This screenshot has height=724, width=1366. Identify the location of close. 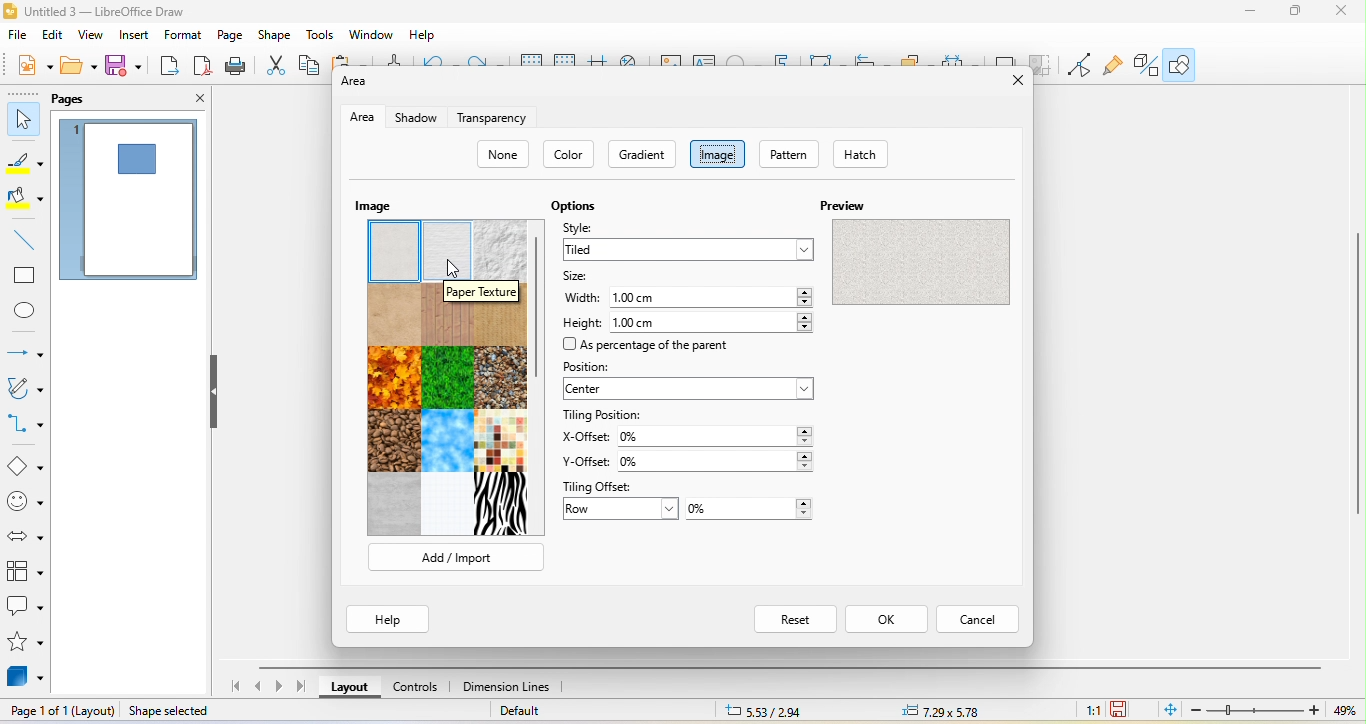
(1346, 15).